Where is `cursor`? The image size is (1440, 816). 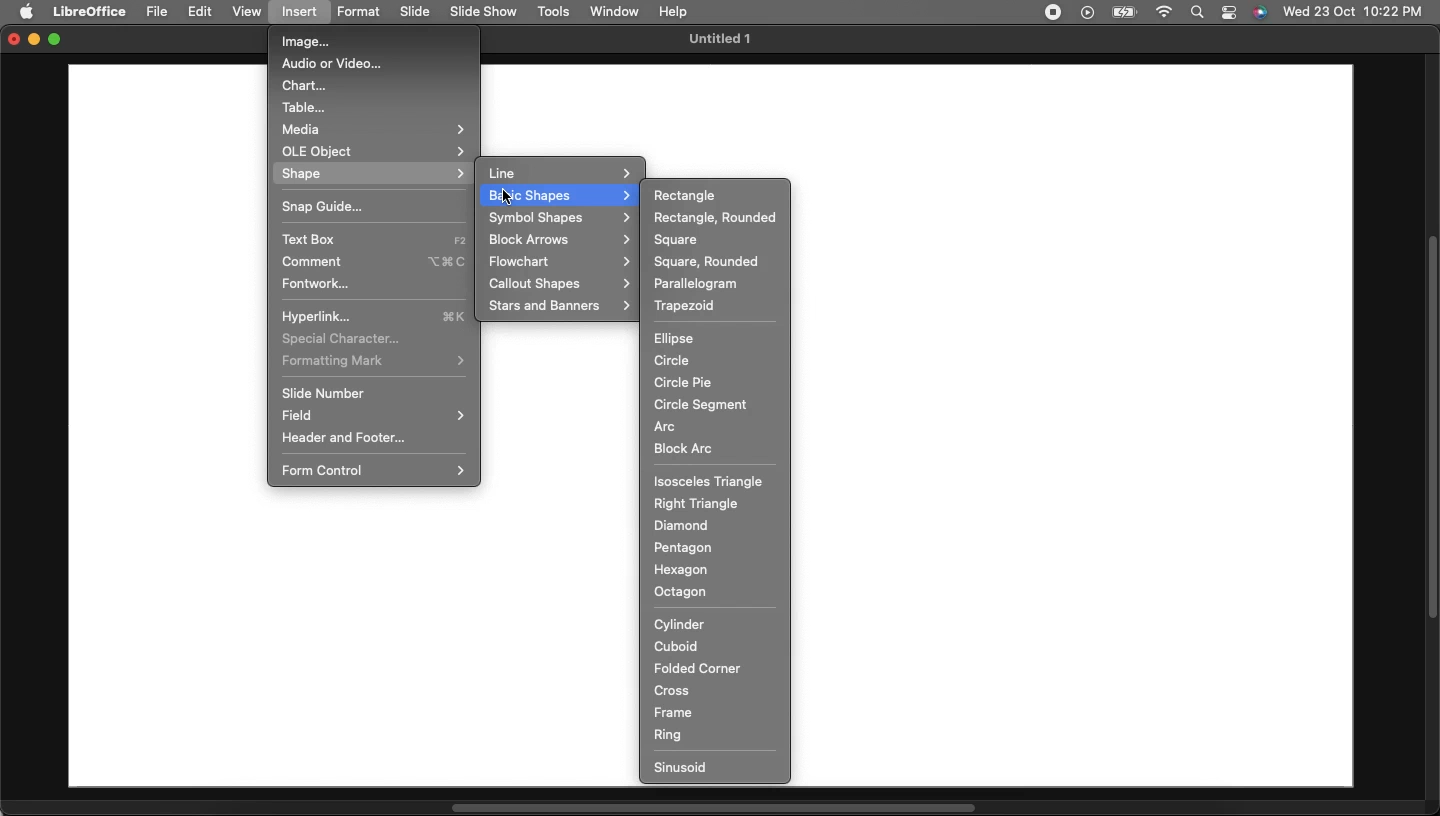
cursor is located at coordinates (511, 195).